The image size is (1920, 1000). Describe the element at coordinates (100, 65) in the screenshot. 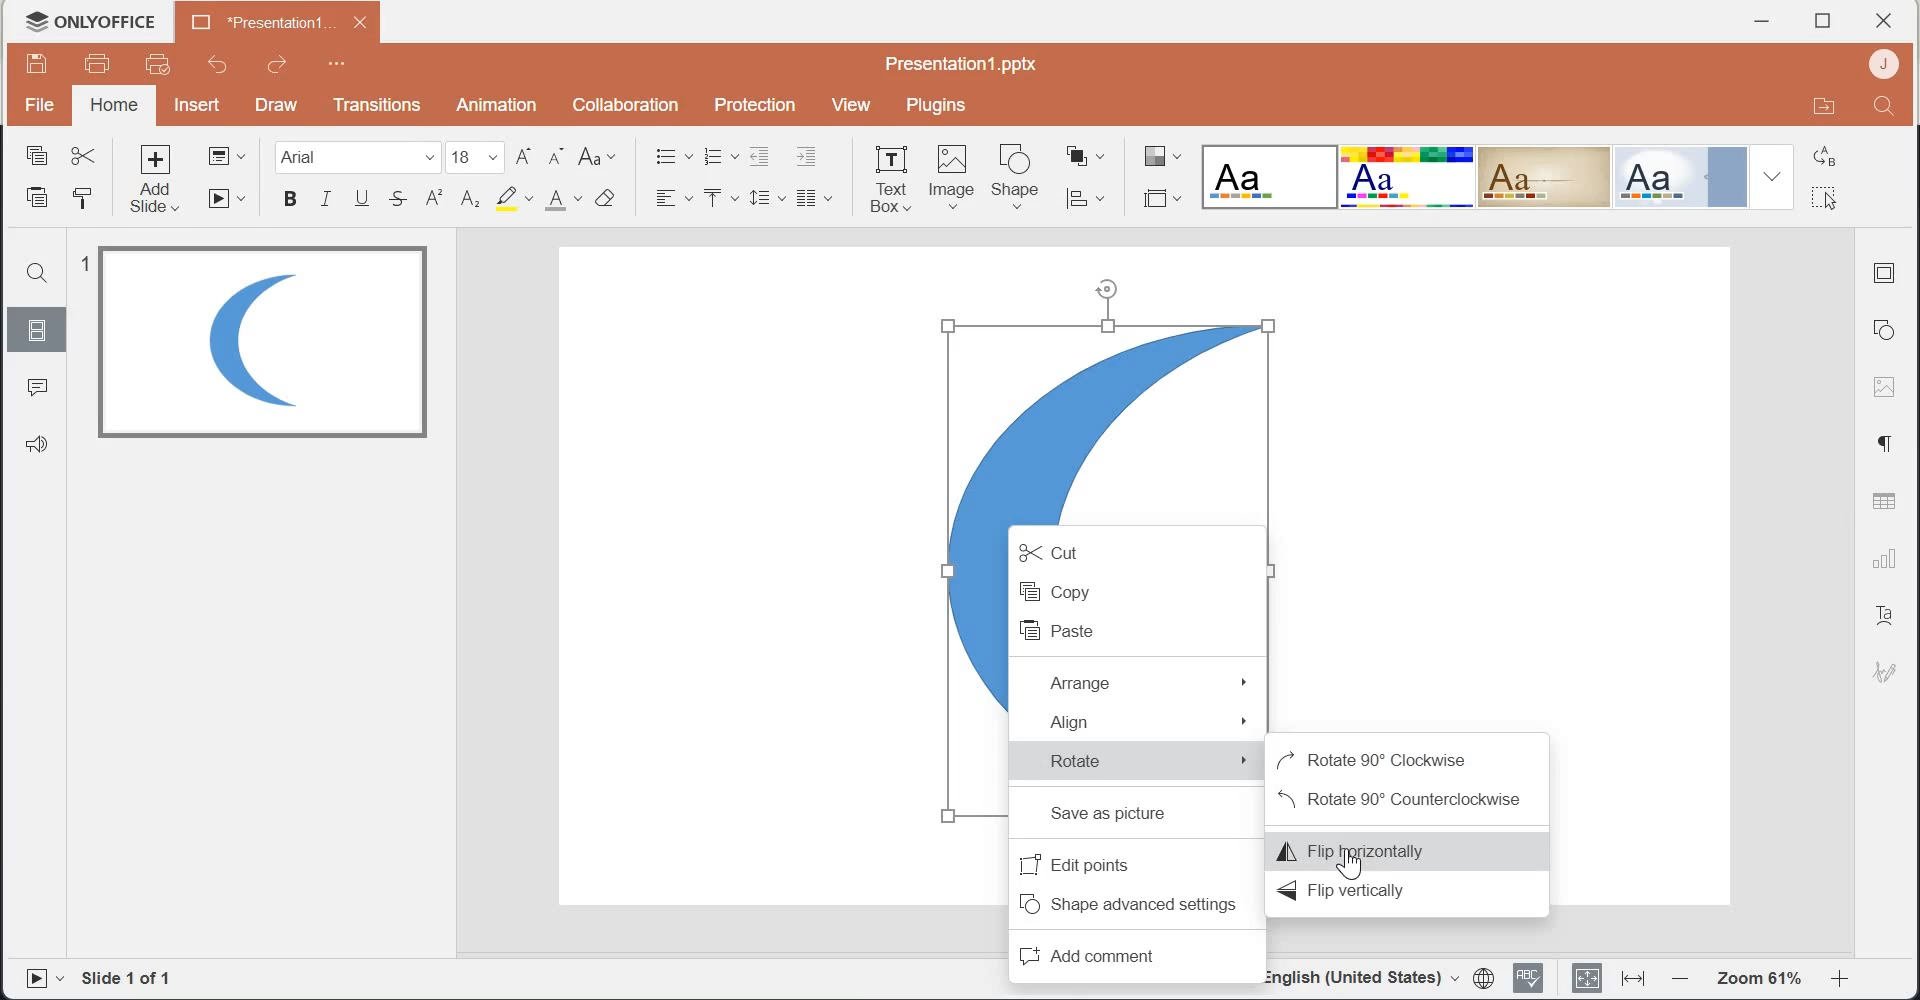

I see `Print file` at that location.